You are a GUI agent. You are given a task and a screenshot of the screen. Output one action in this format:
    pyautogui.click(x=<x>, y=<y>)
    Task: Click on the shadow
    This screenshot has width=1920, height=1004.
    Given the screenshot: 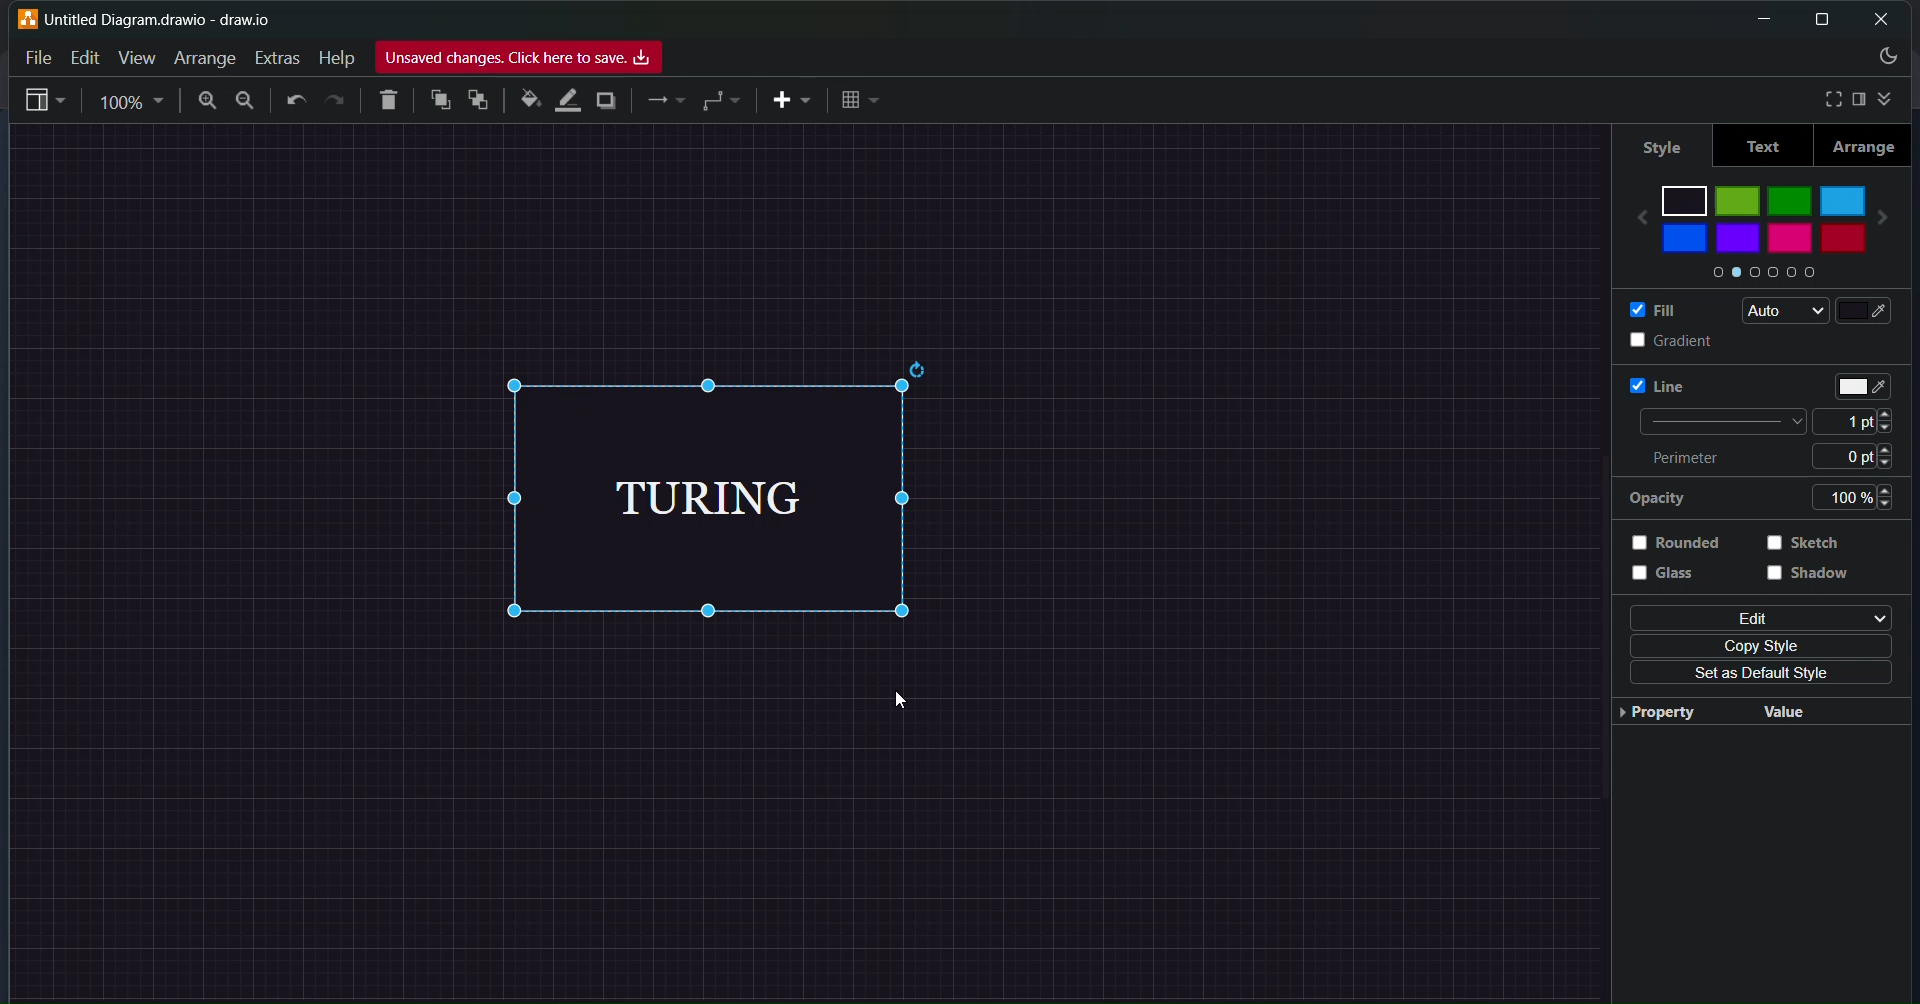 What is the action you would take?
    pyautogui.click(x=1812, y=581)
    